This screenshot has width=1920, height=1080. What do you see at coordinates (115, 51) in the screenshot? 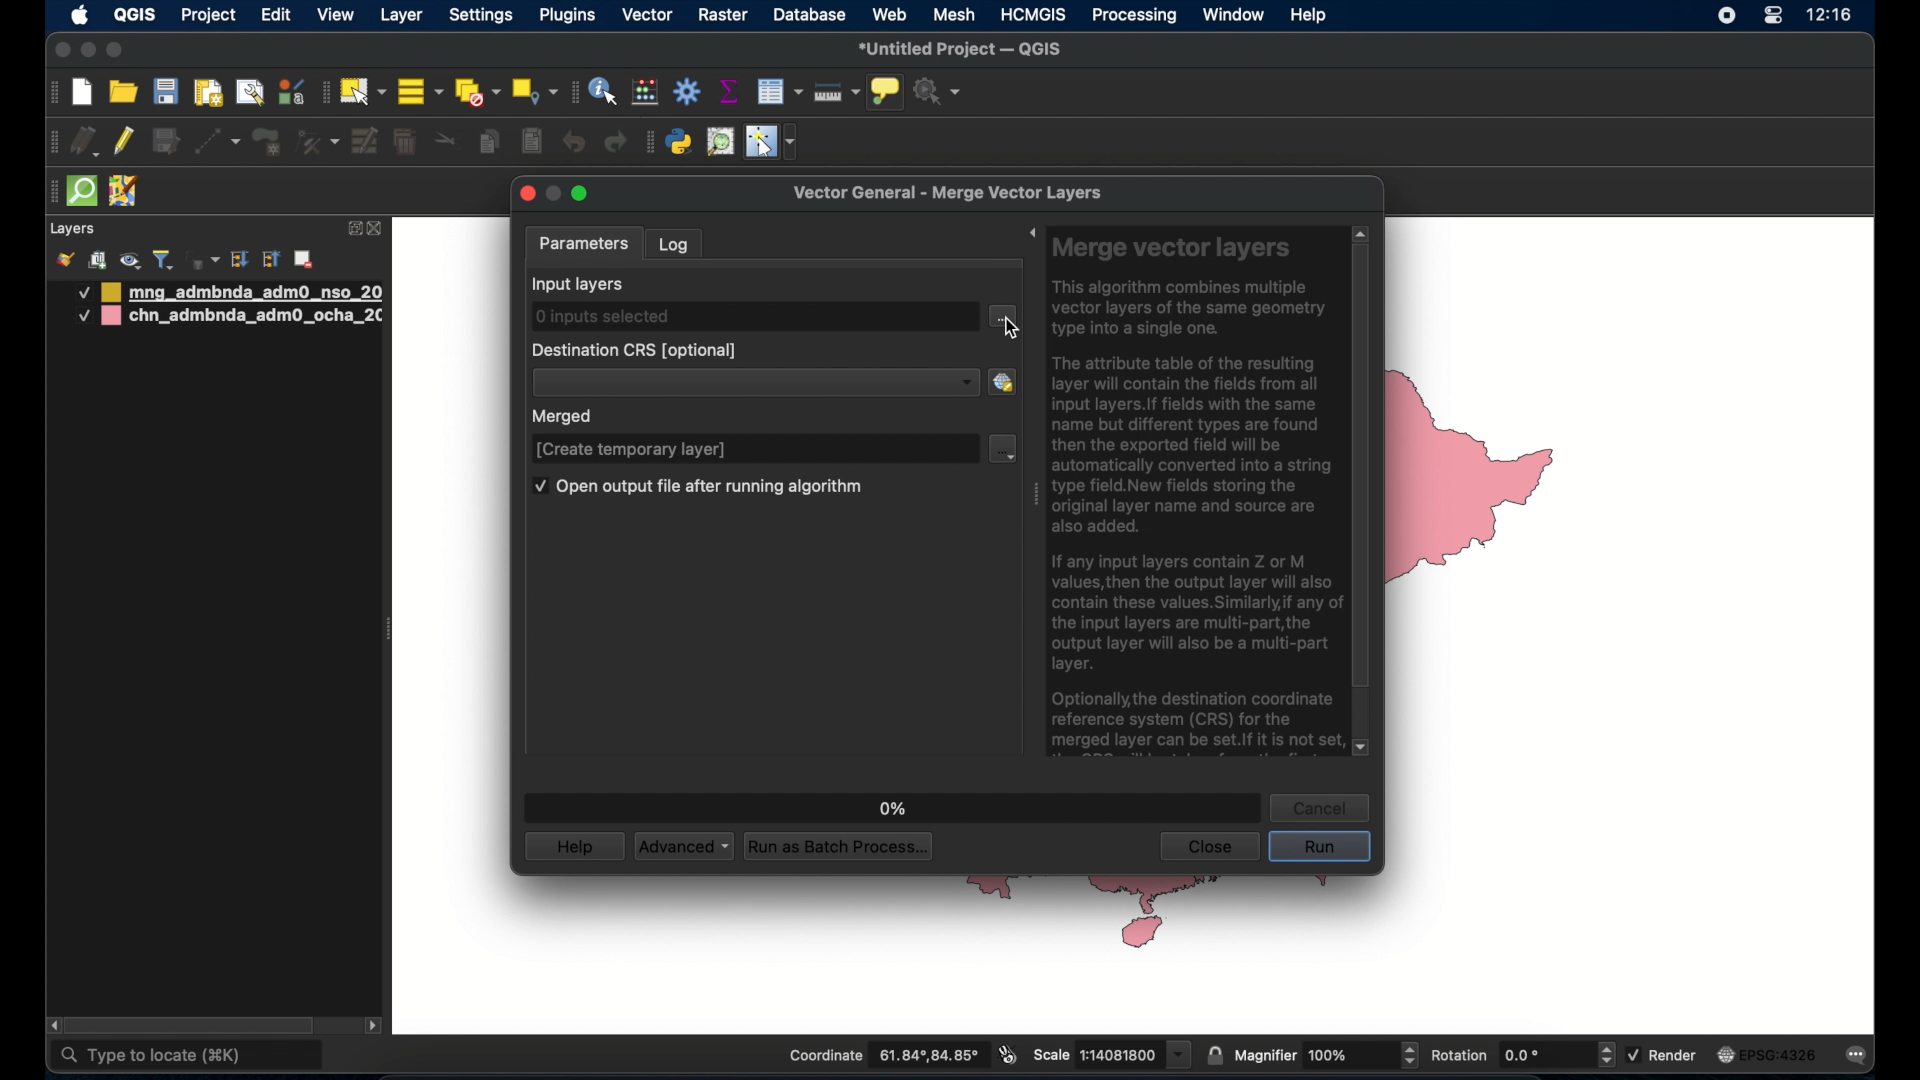
I see `maximize` at bounding box center [115, 51].